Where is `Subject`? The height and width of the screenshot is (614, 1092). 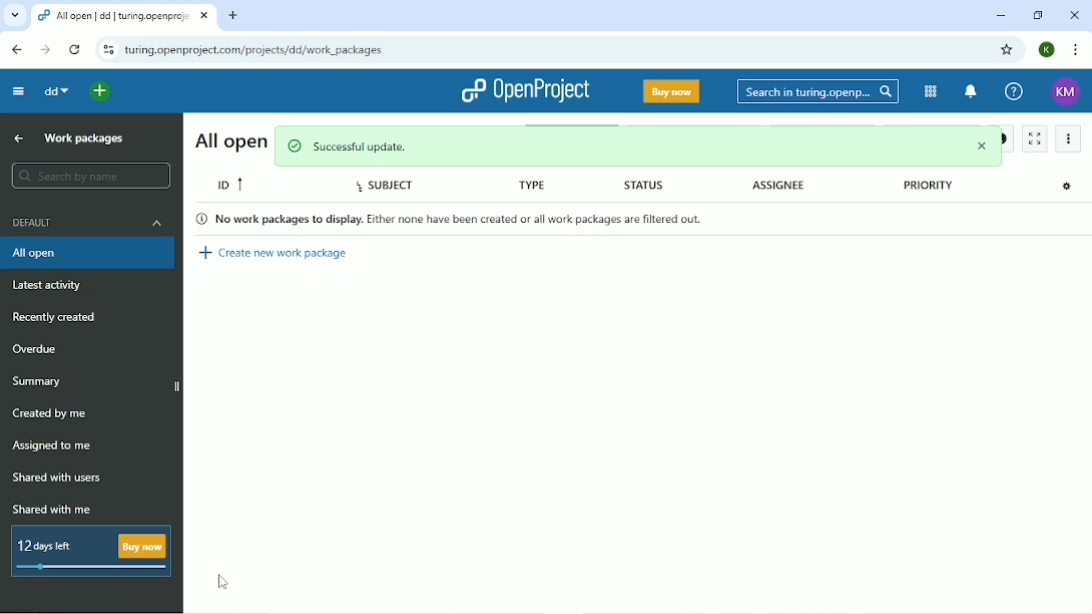 Subject is located at coordinates (394, 187).